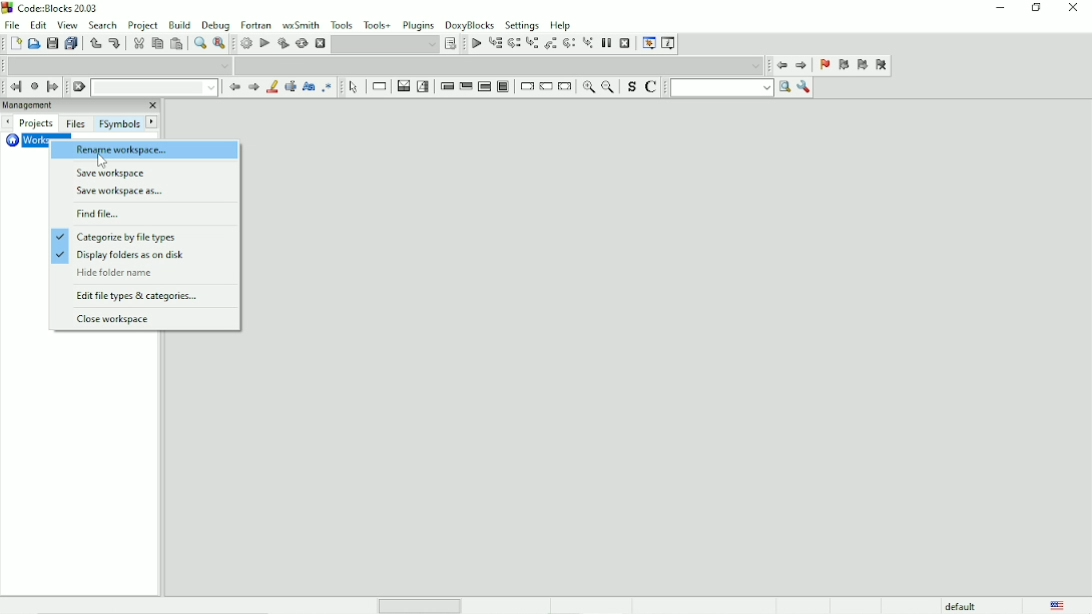 This screenshot has width=1092, height=614. What do you see at coordinates (378, 24) in the screenshot?
I see `Tools+` at bounding box center [378, 24].